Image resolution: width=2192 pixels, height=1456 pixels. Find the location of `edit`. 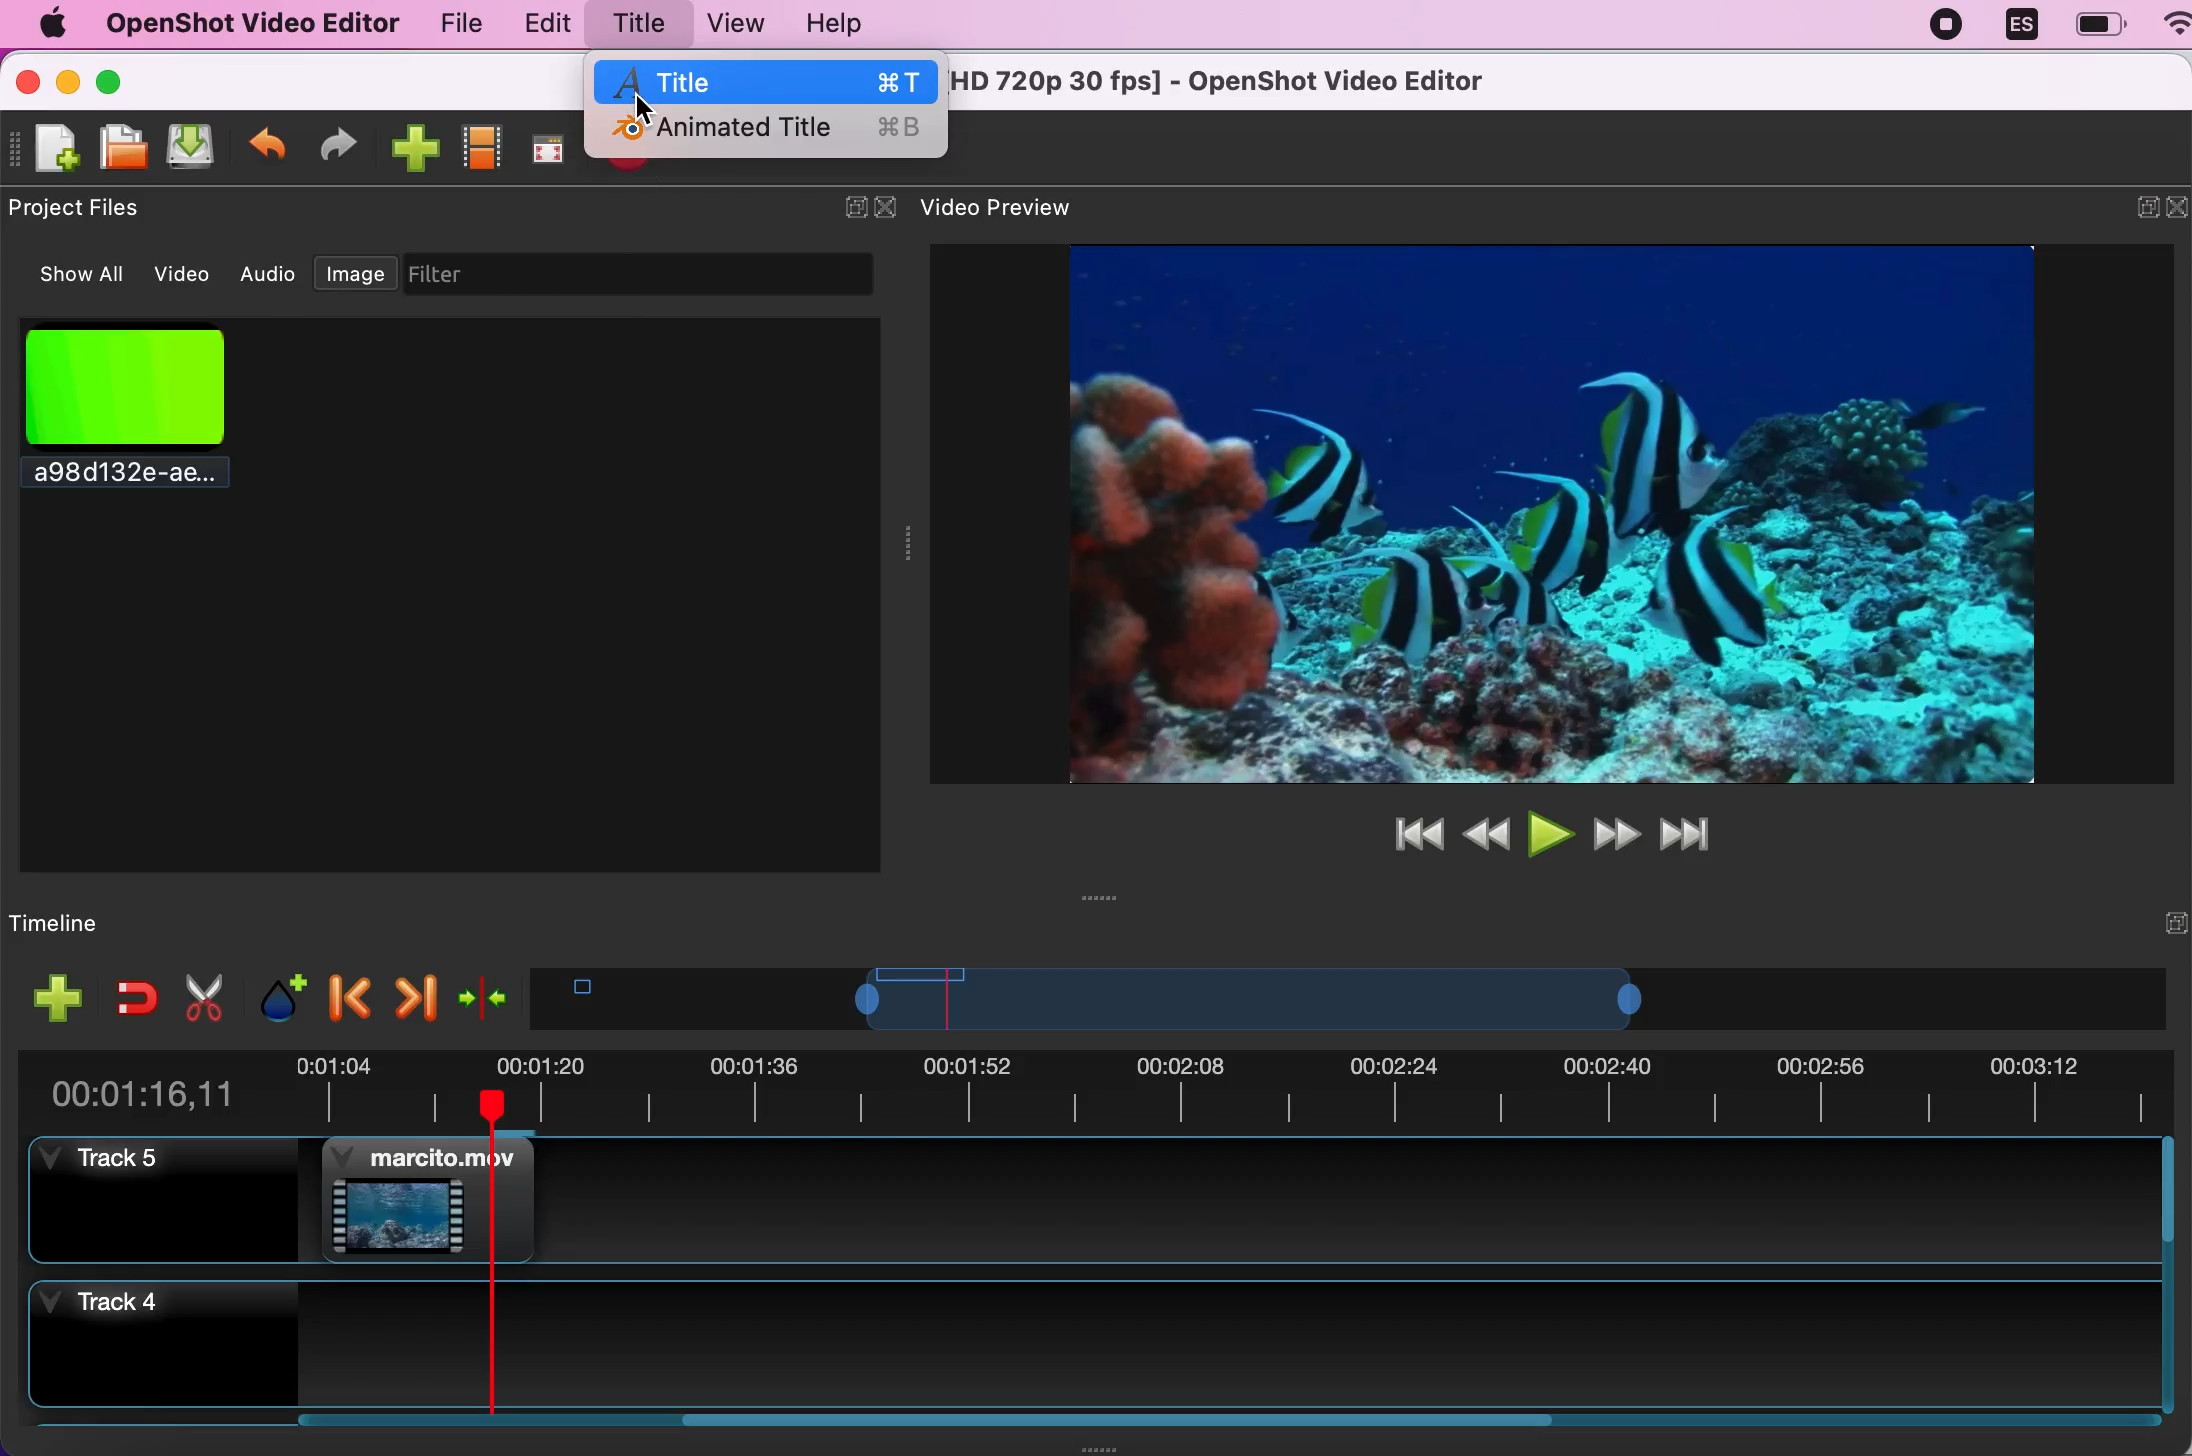

edit is located at coordinates (543, 24).